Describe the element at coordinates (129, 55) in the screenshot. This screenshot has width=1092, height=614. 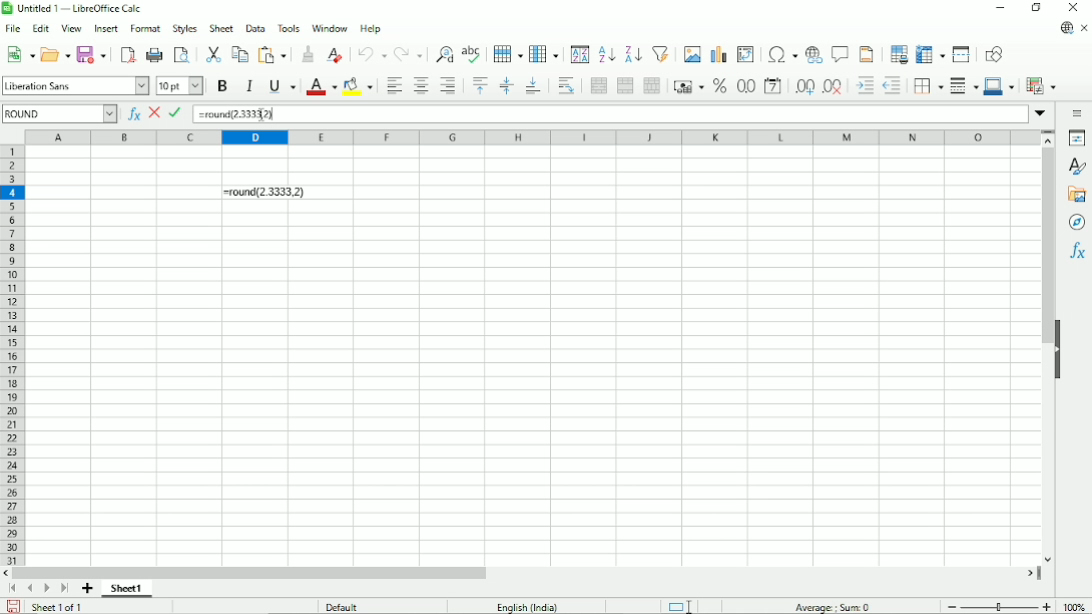
I see `Export directly as PDF` at that location.